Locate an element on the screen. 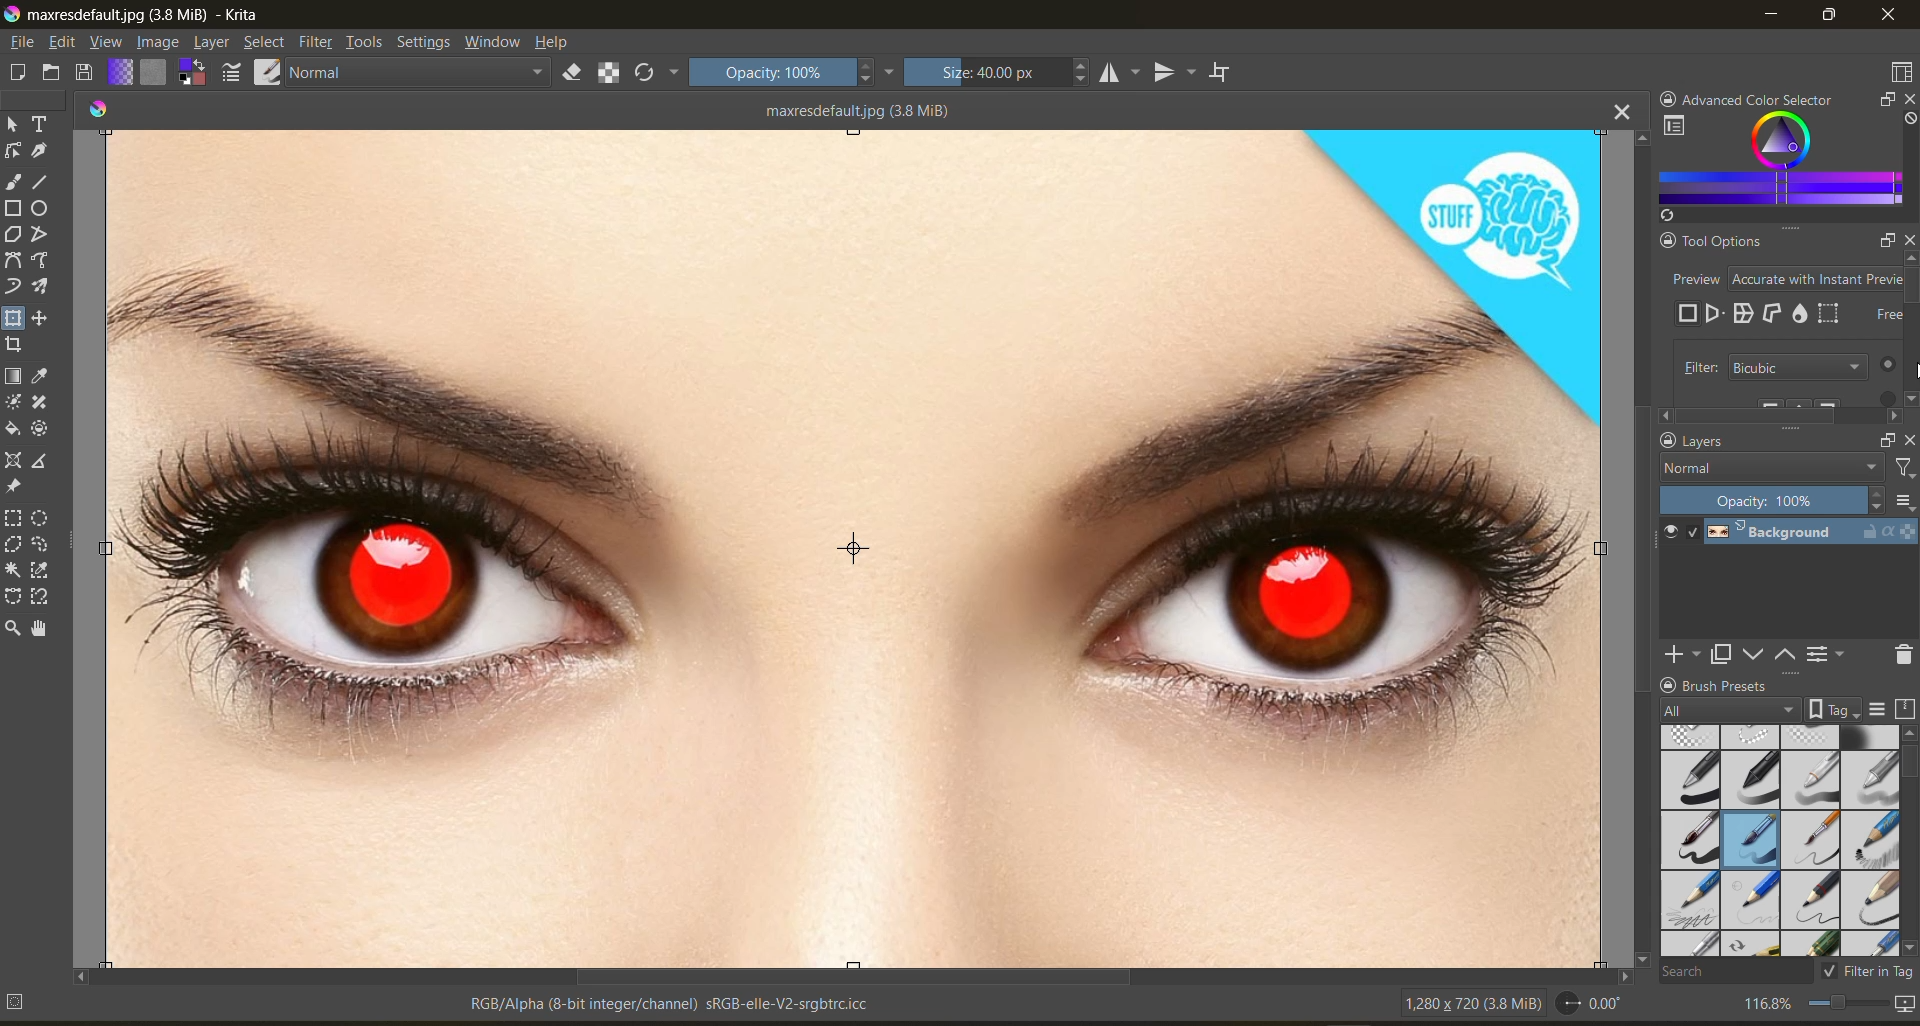  choose brush preset is located at coordinates (271, 70).